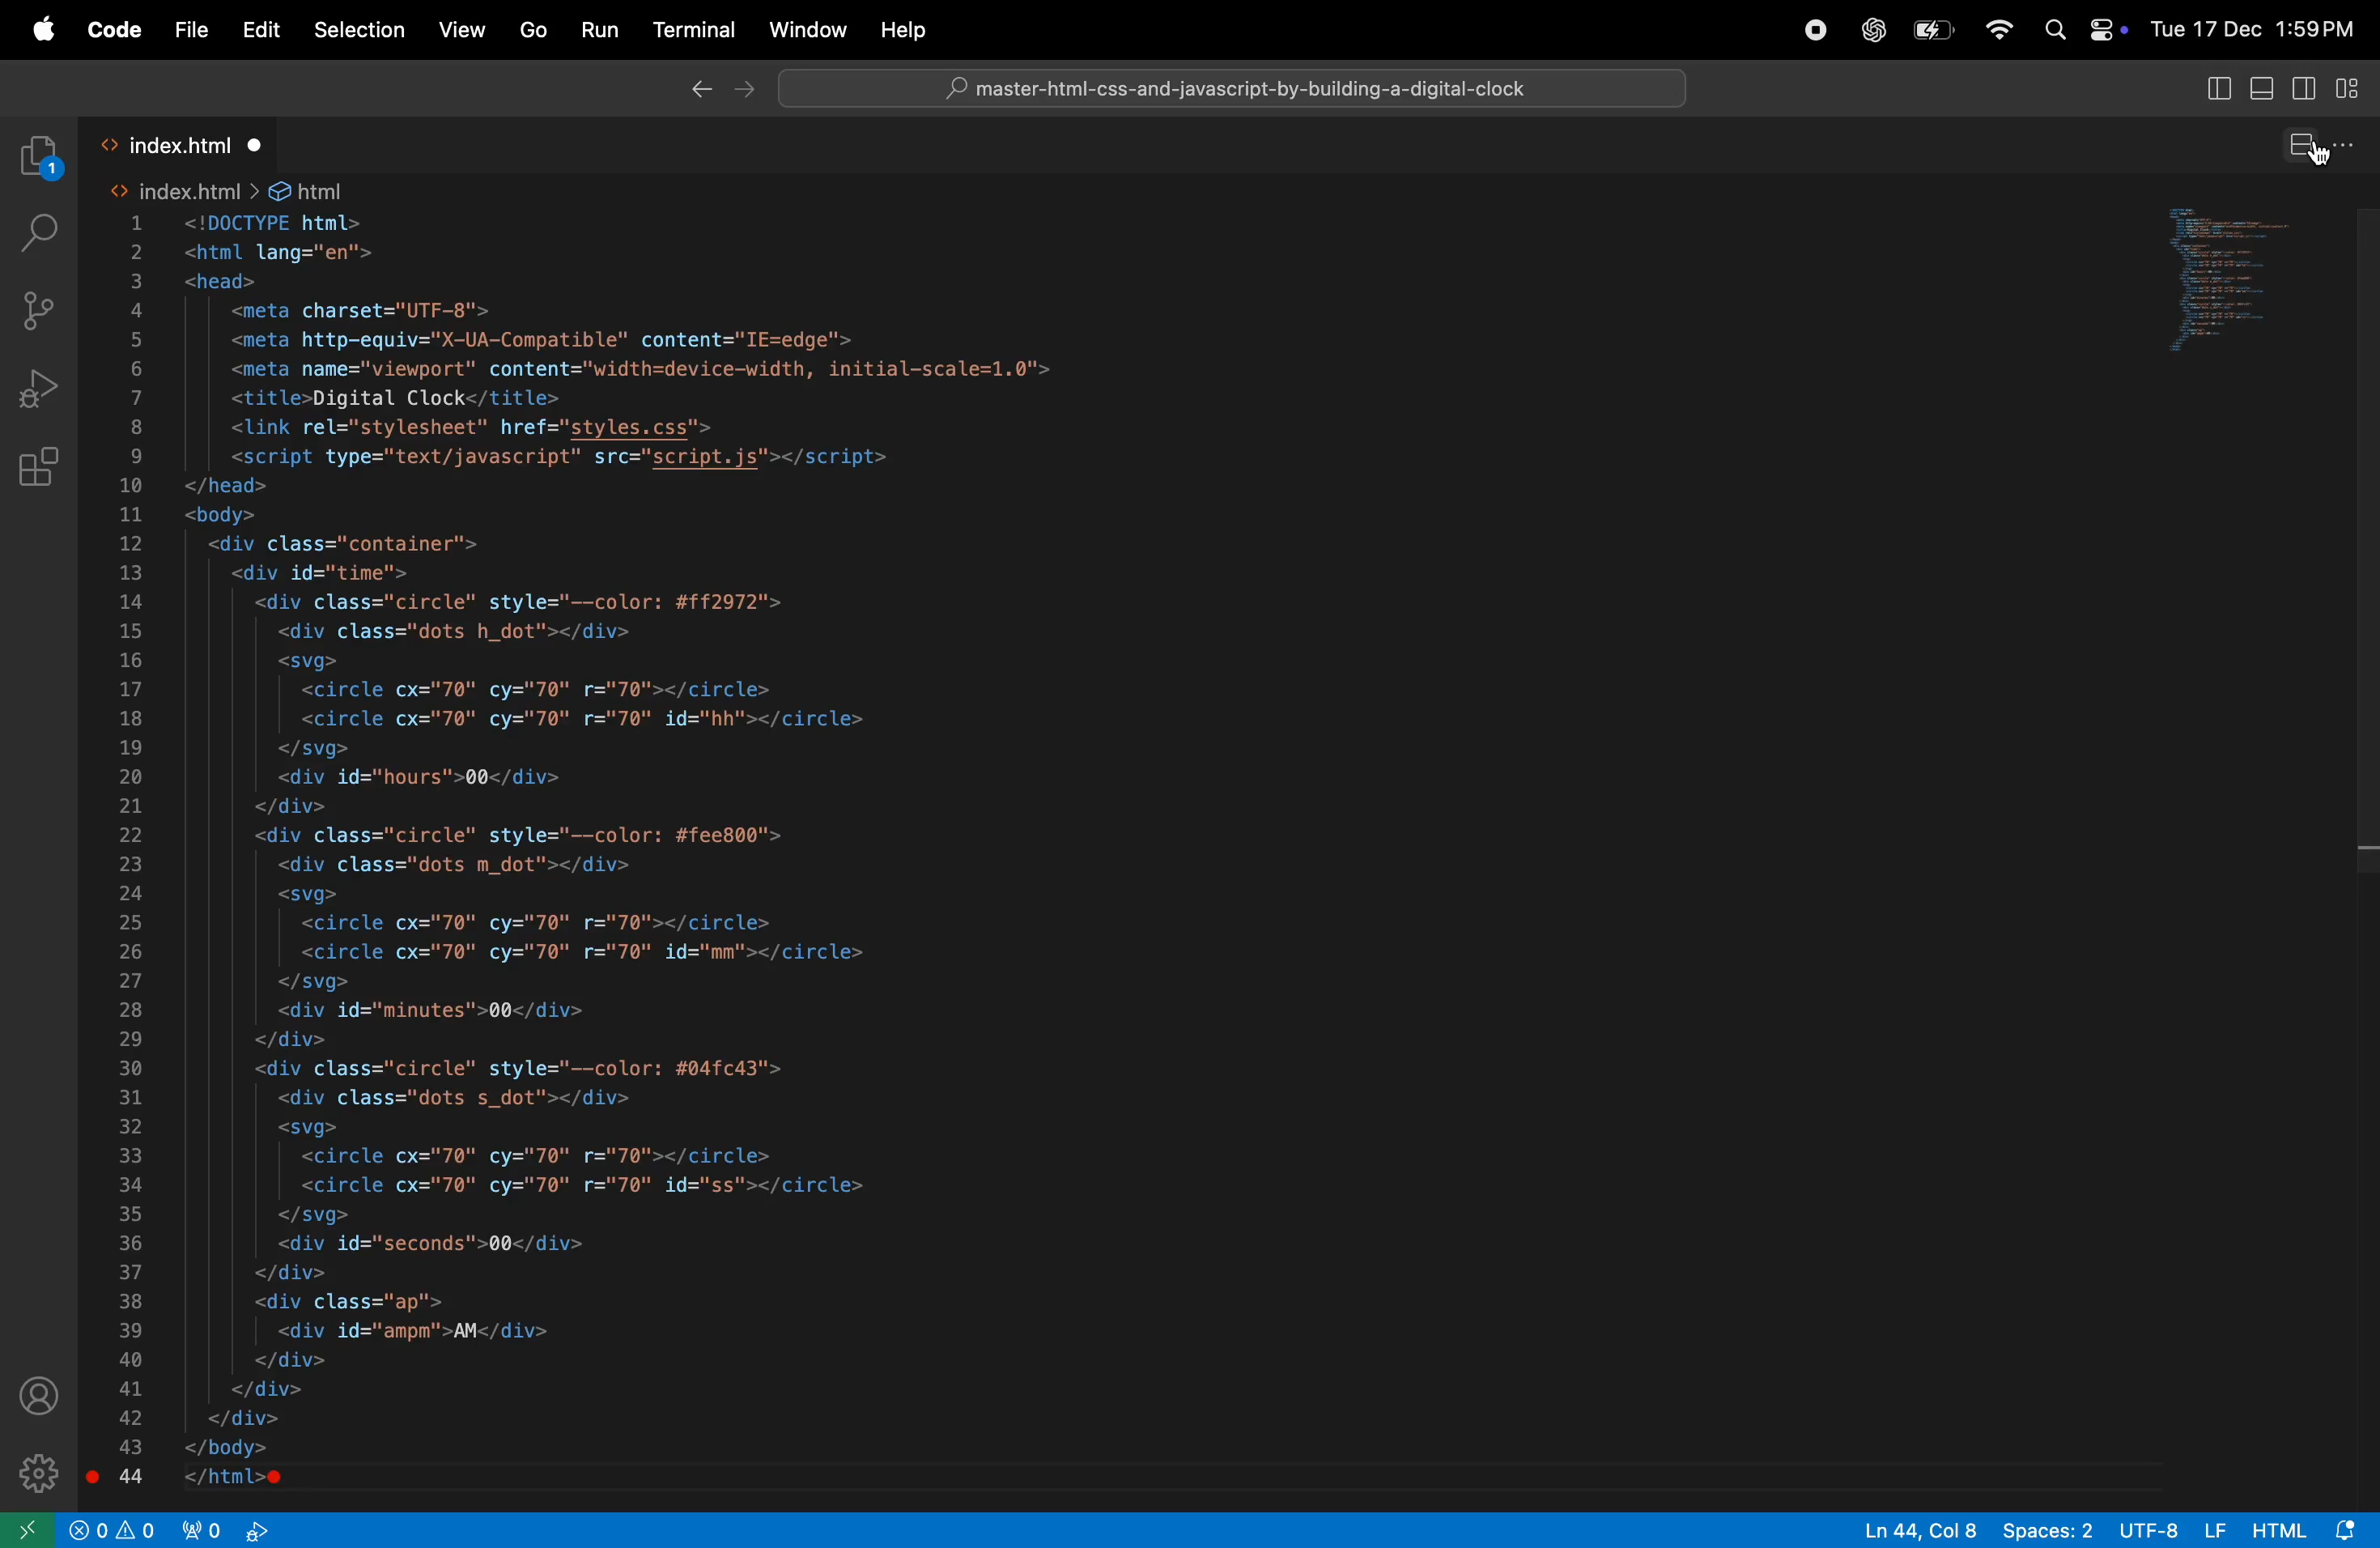 This screenshot has width=2380, height=1548. Describe the element at coordinates (2046, 1528) in the screenshot. I see `spaces 2` at that location.